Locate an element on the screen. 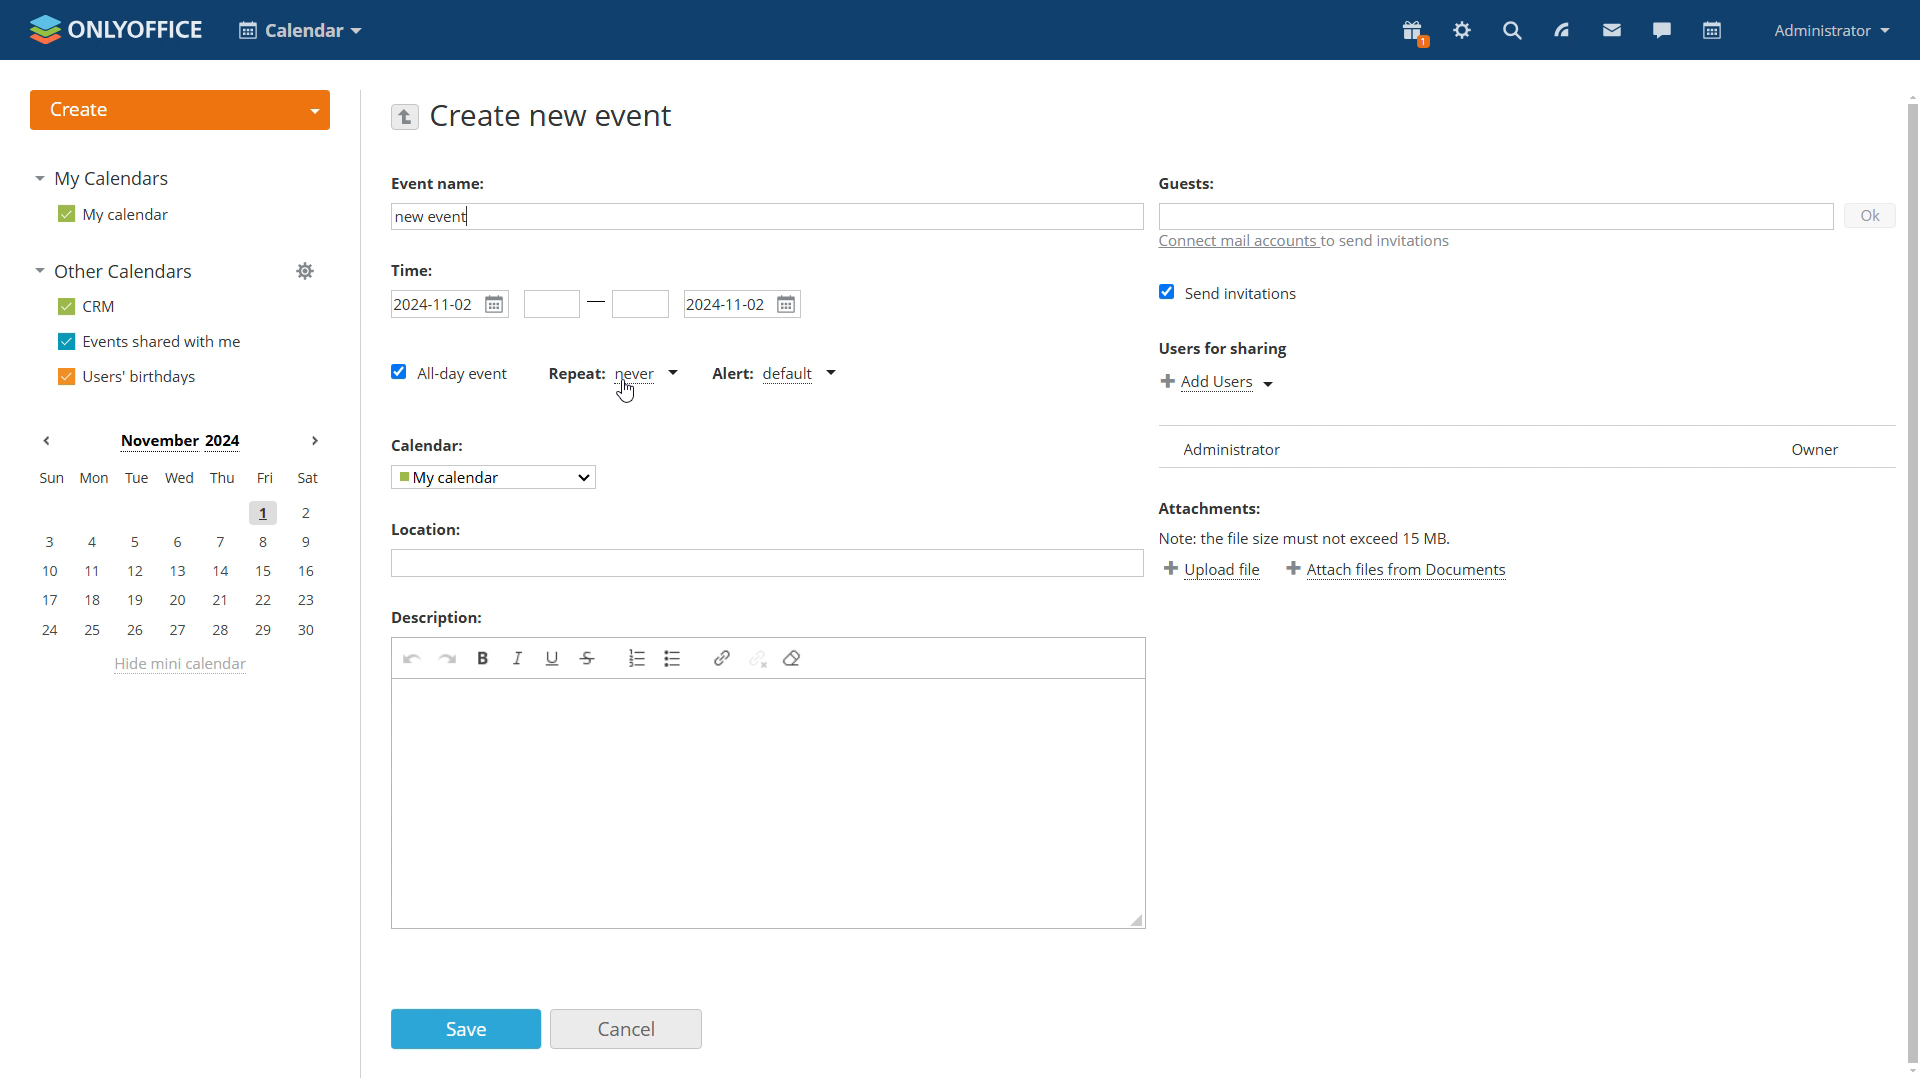  event name set is located at coordinates (440, 217).